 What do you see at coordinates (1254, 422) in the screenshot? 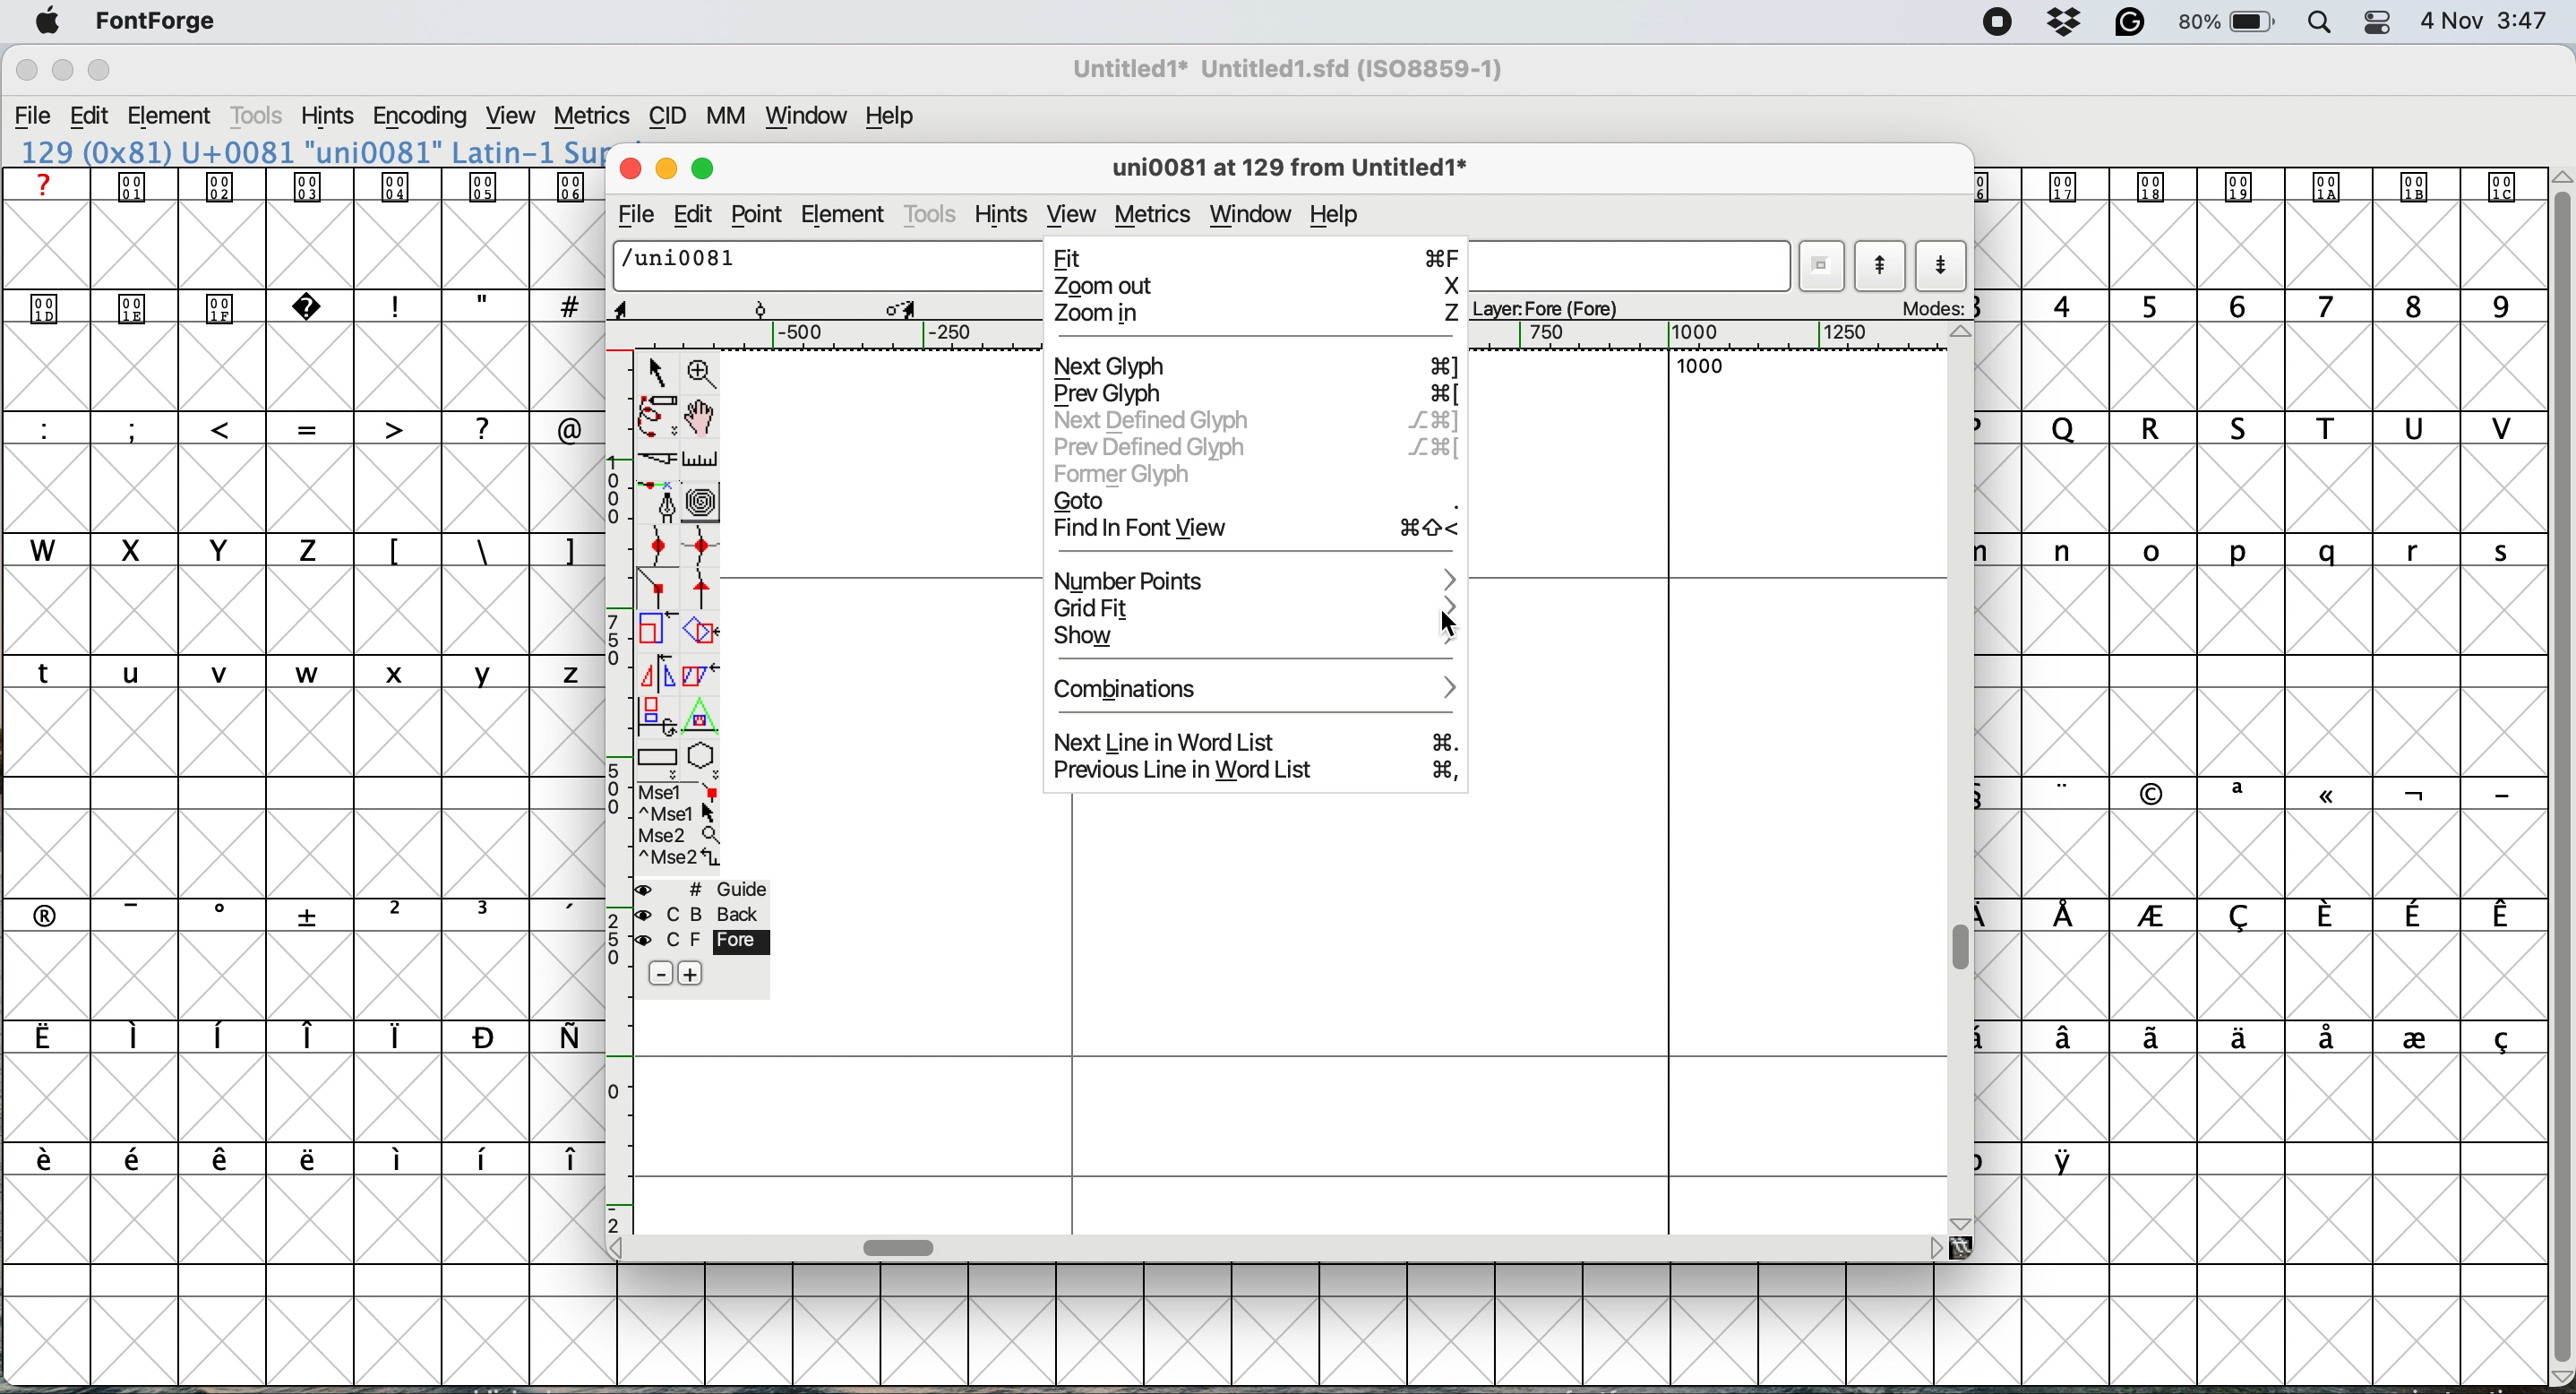
I see `next defined glyph` at bounding box center [1254, 422].